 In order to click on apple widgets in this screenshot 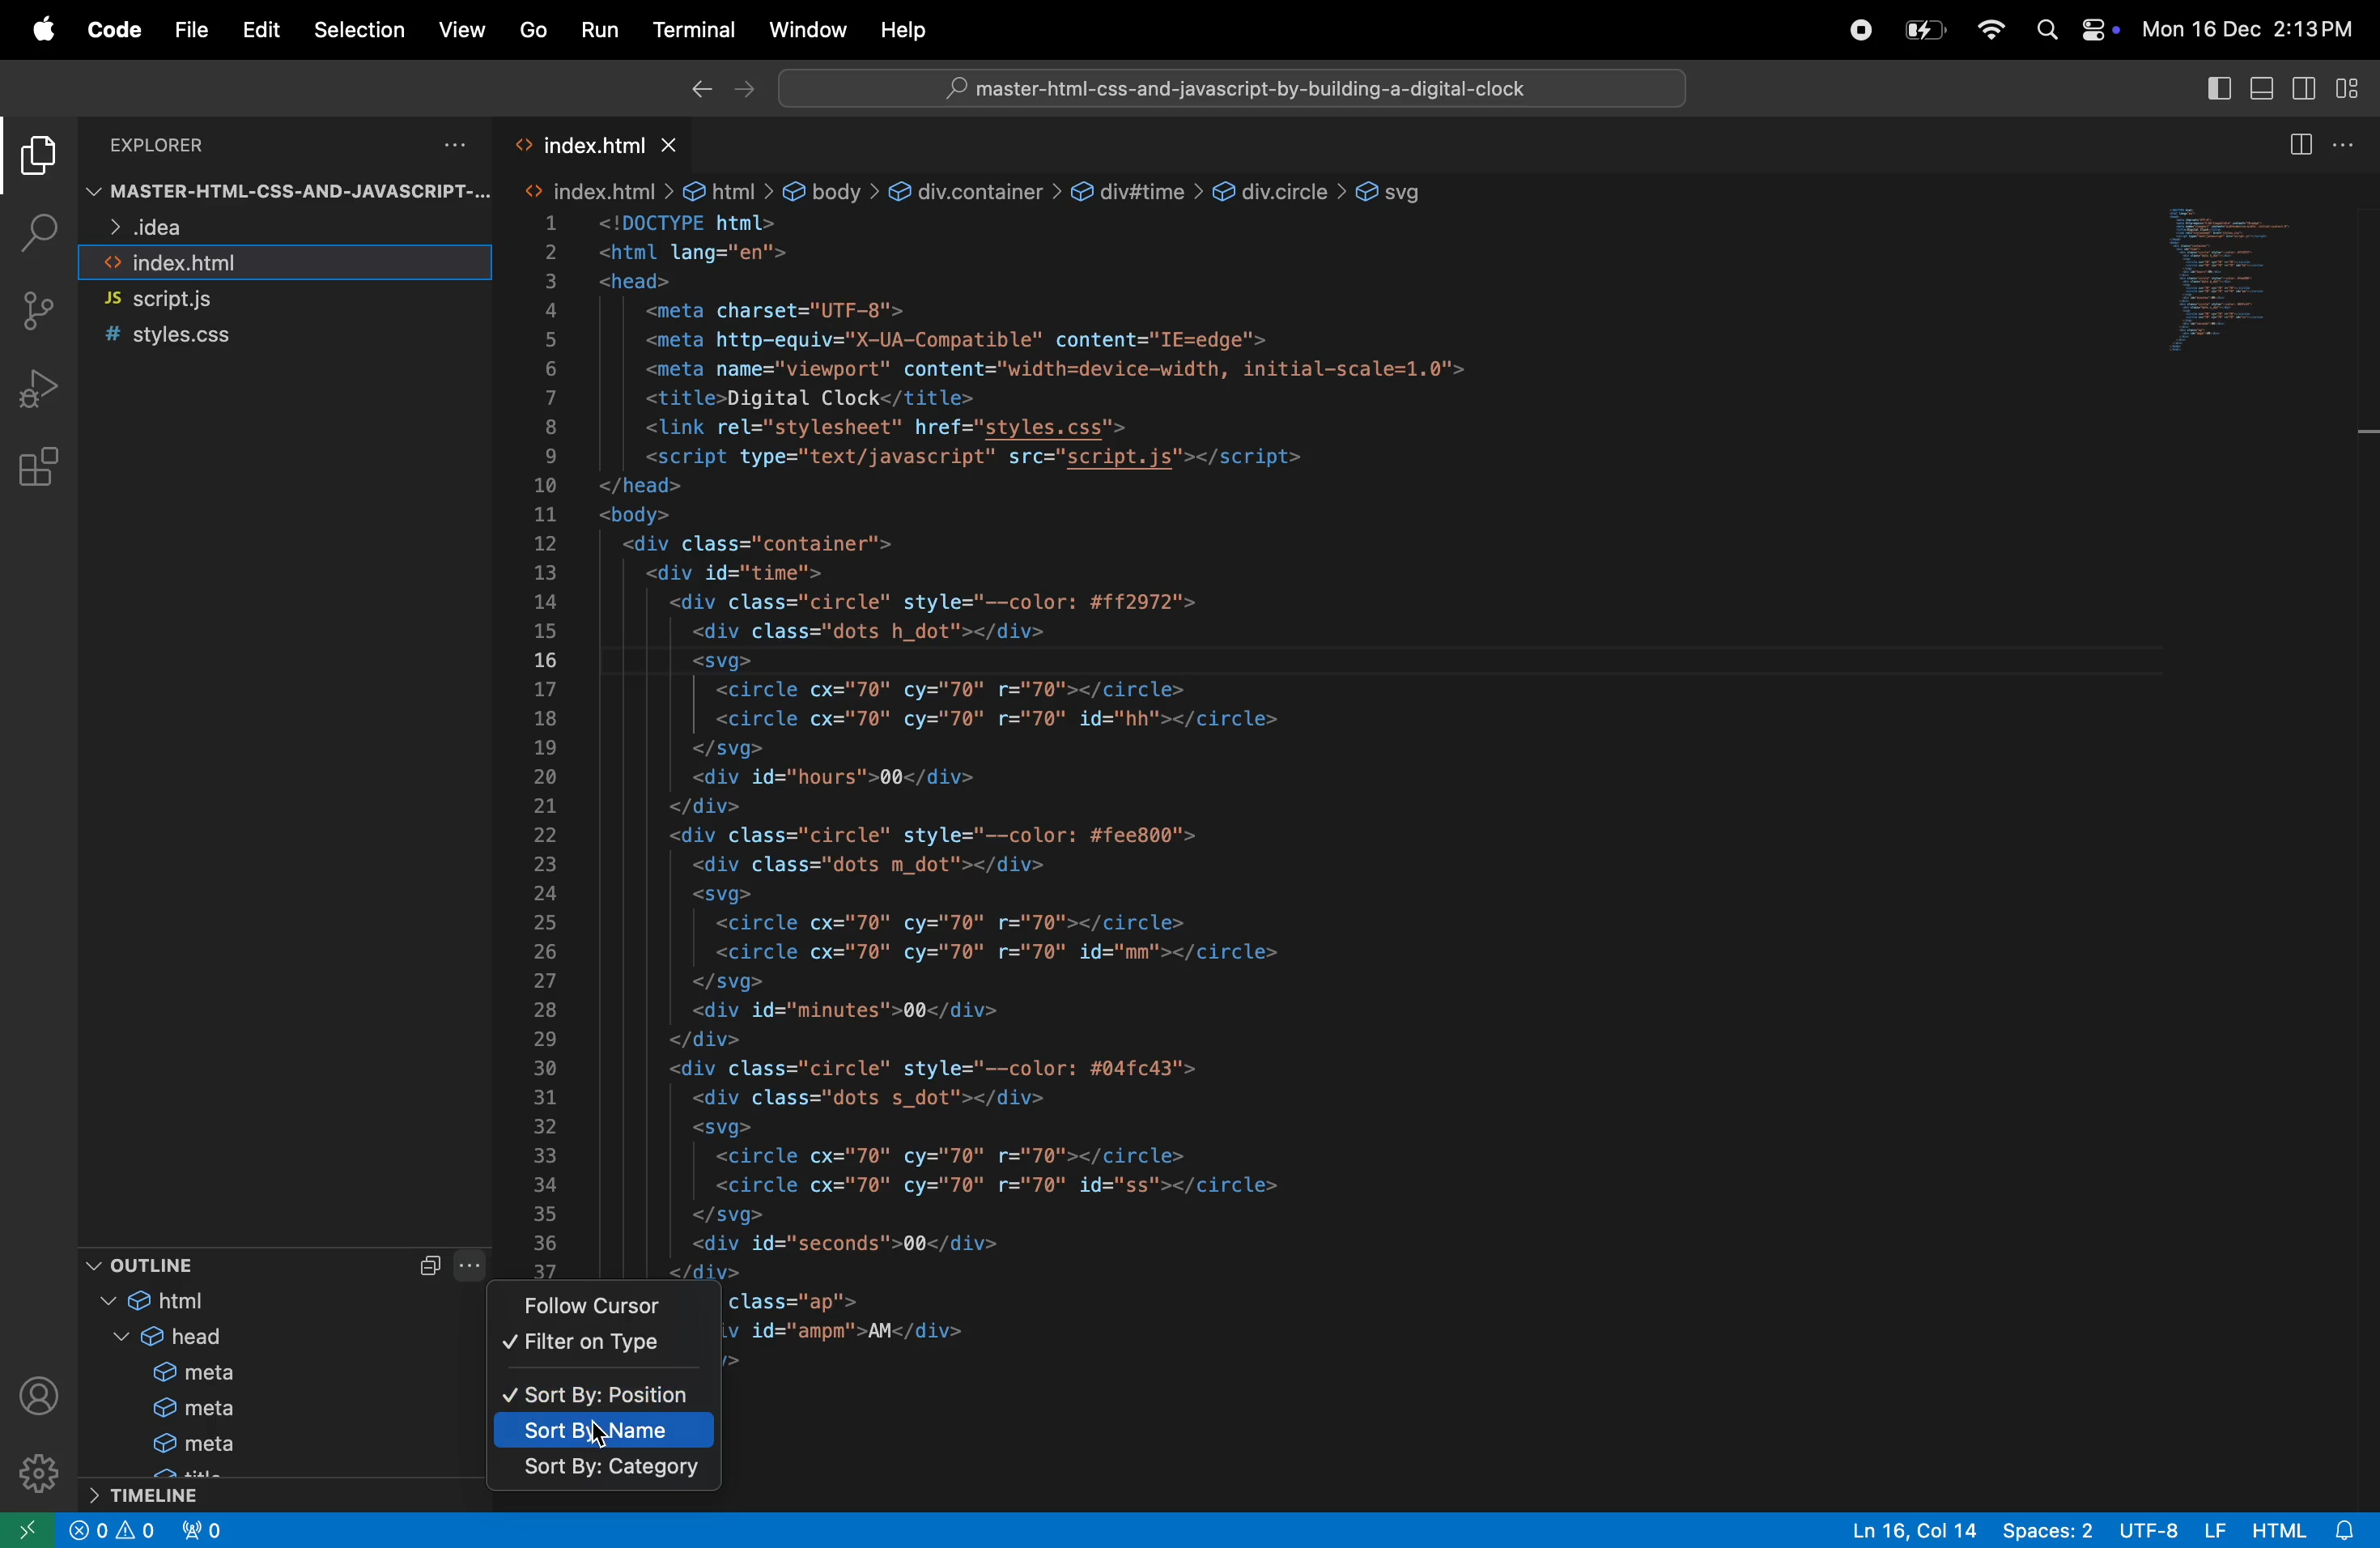, I will do `click(2096, 29)`.